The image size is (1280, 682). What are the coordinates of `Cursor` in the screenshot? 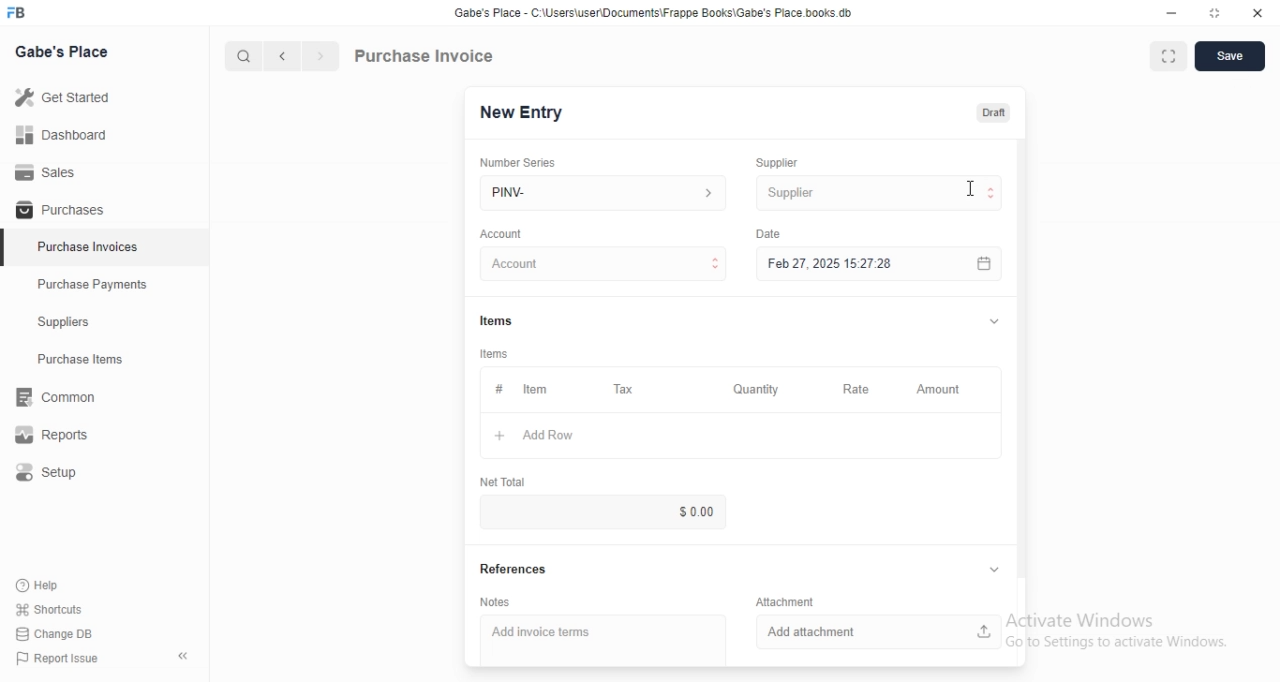 It's located at (970, 188).